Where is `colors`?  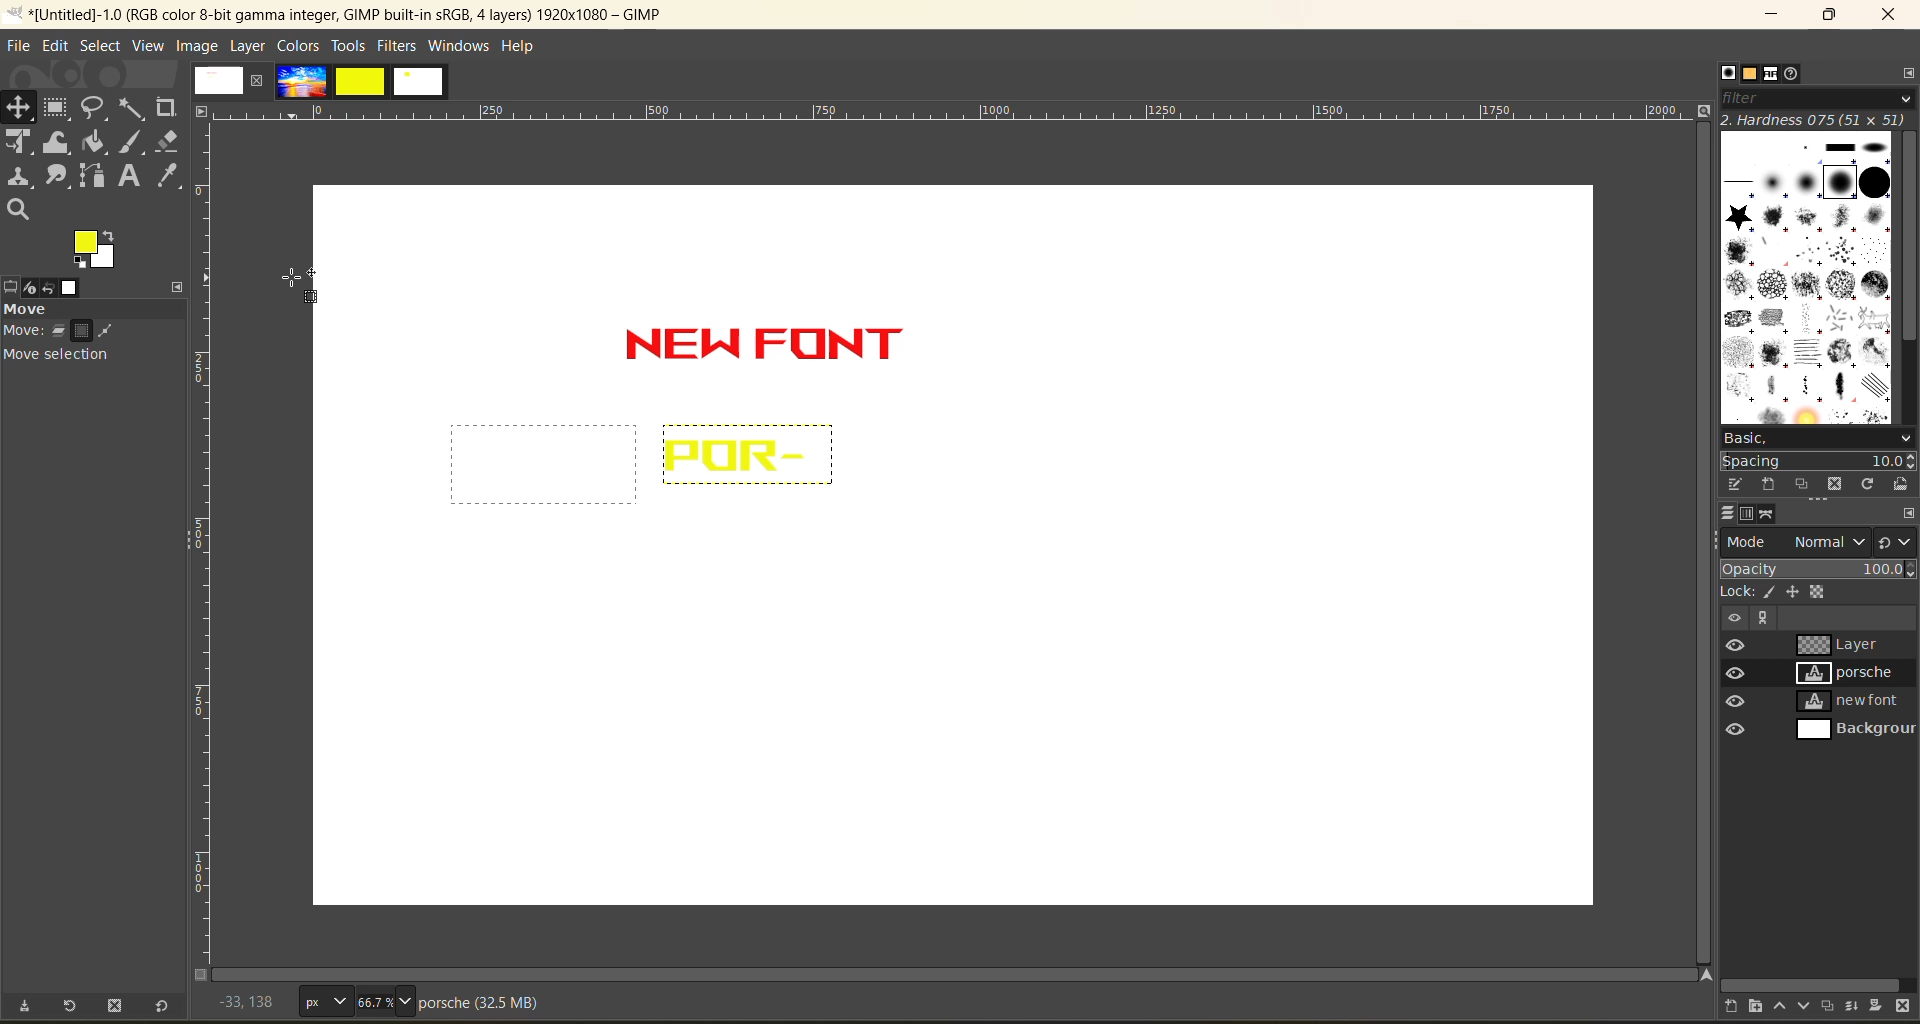 colors is located at coordinates (299, 47).